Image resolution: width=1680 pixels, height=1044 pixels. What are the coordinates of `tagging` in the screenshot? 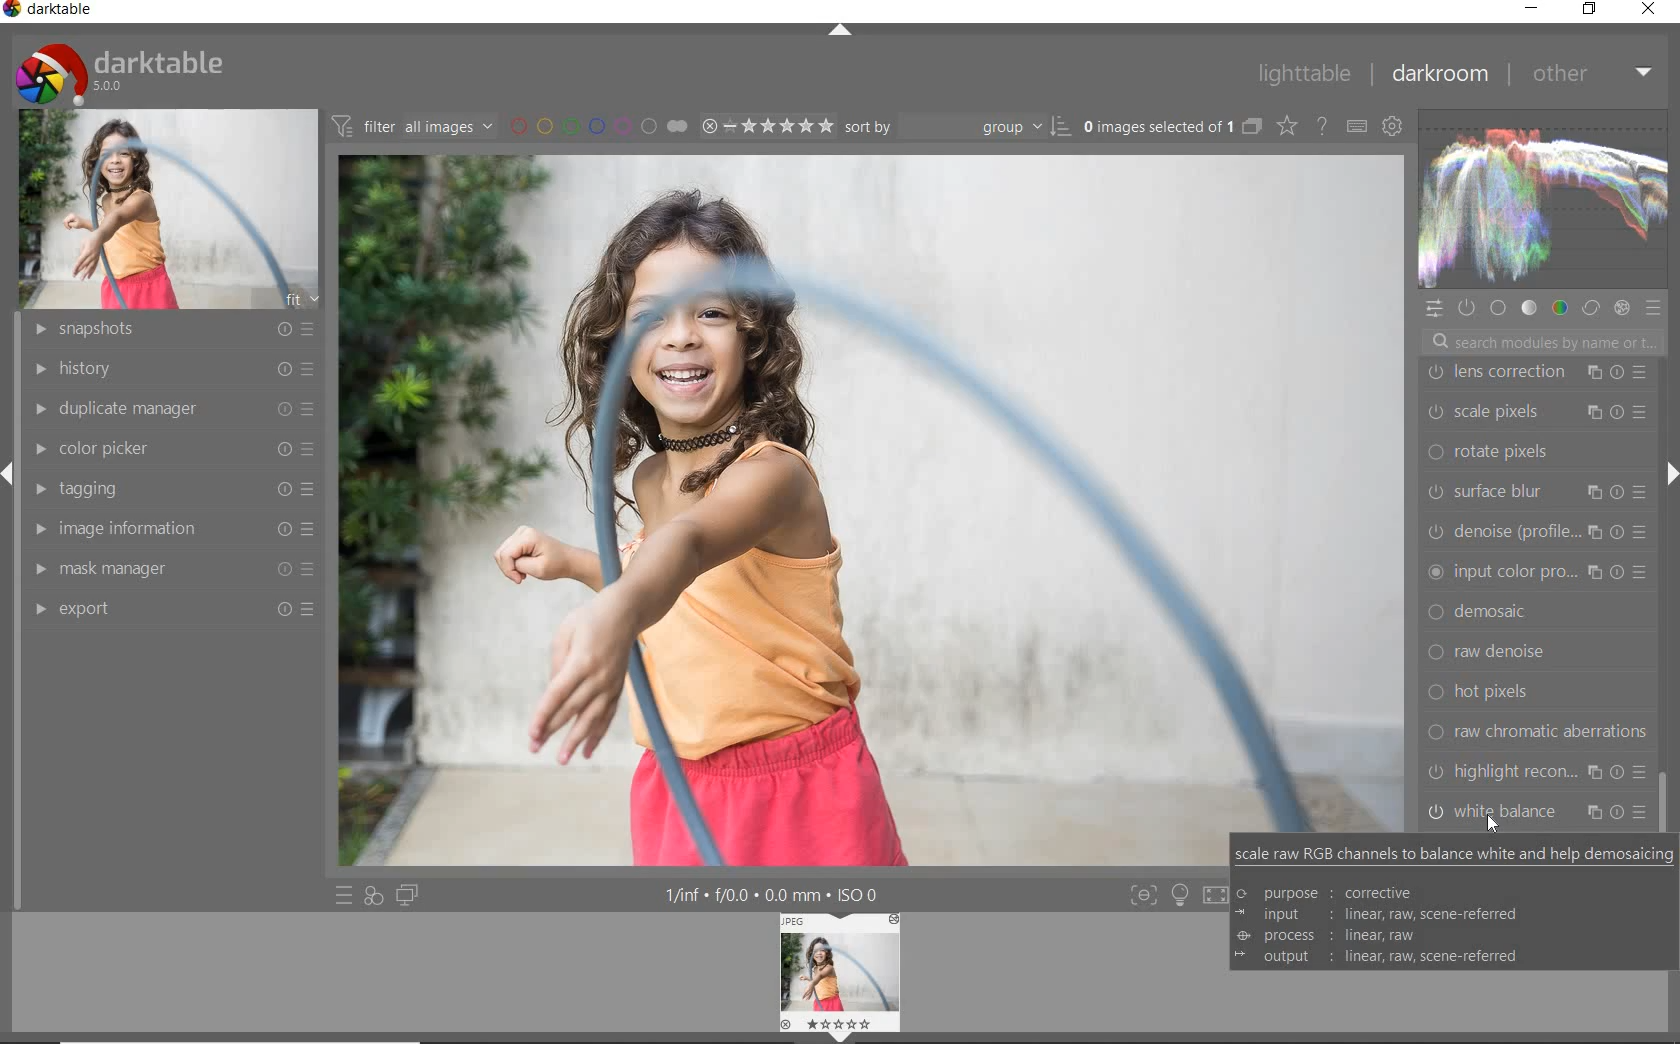 It's located at (172, 490).